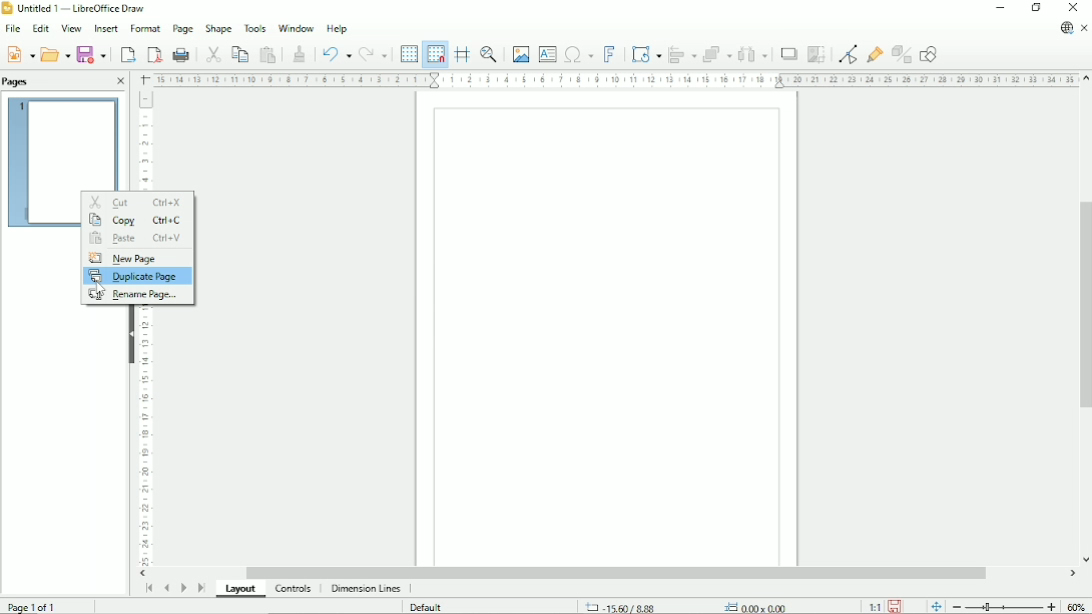  Describe the element at coordinates (337, 28) in the screenshot. I see `Help` at that location.